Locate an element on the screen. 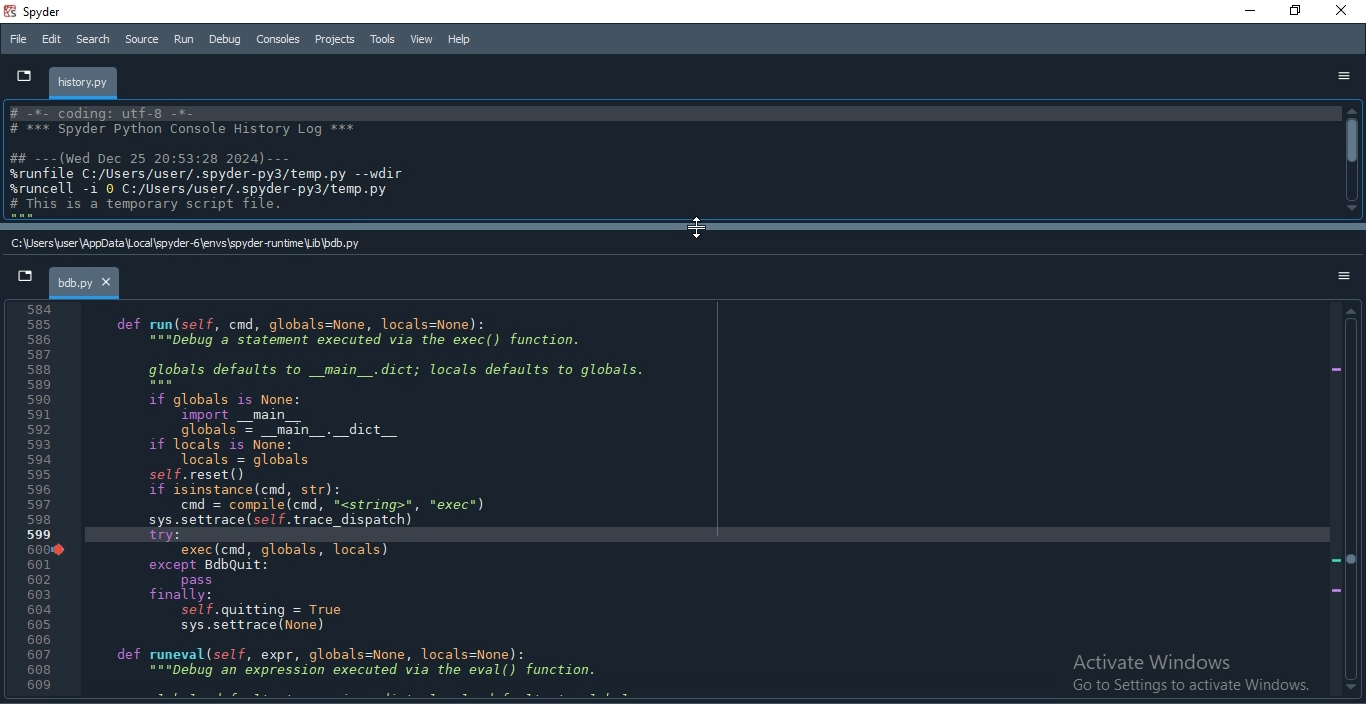 The height and width of the screenshot is (704, 1366). options is located at coordinates (1338, 277).